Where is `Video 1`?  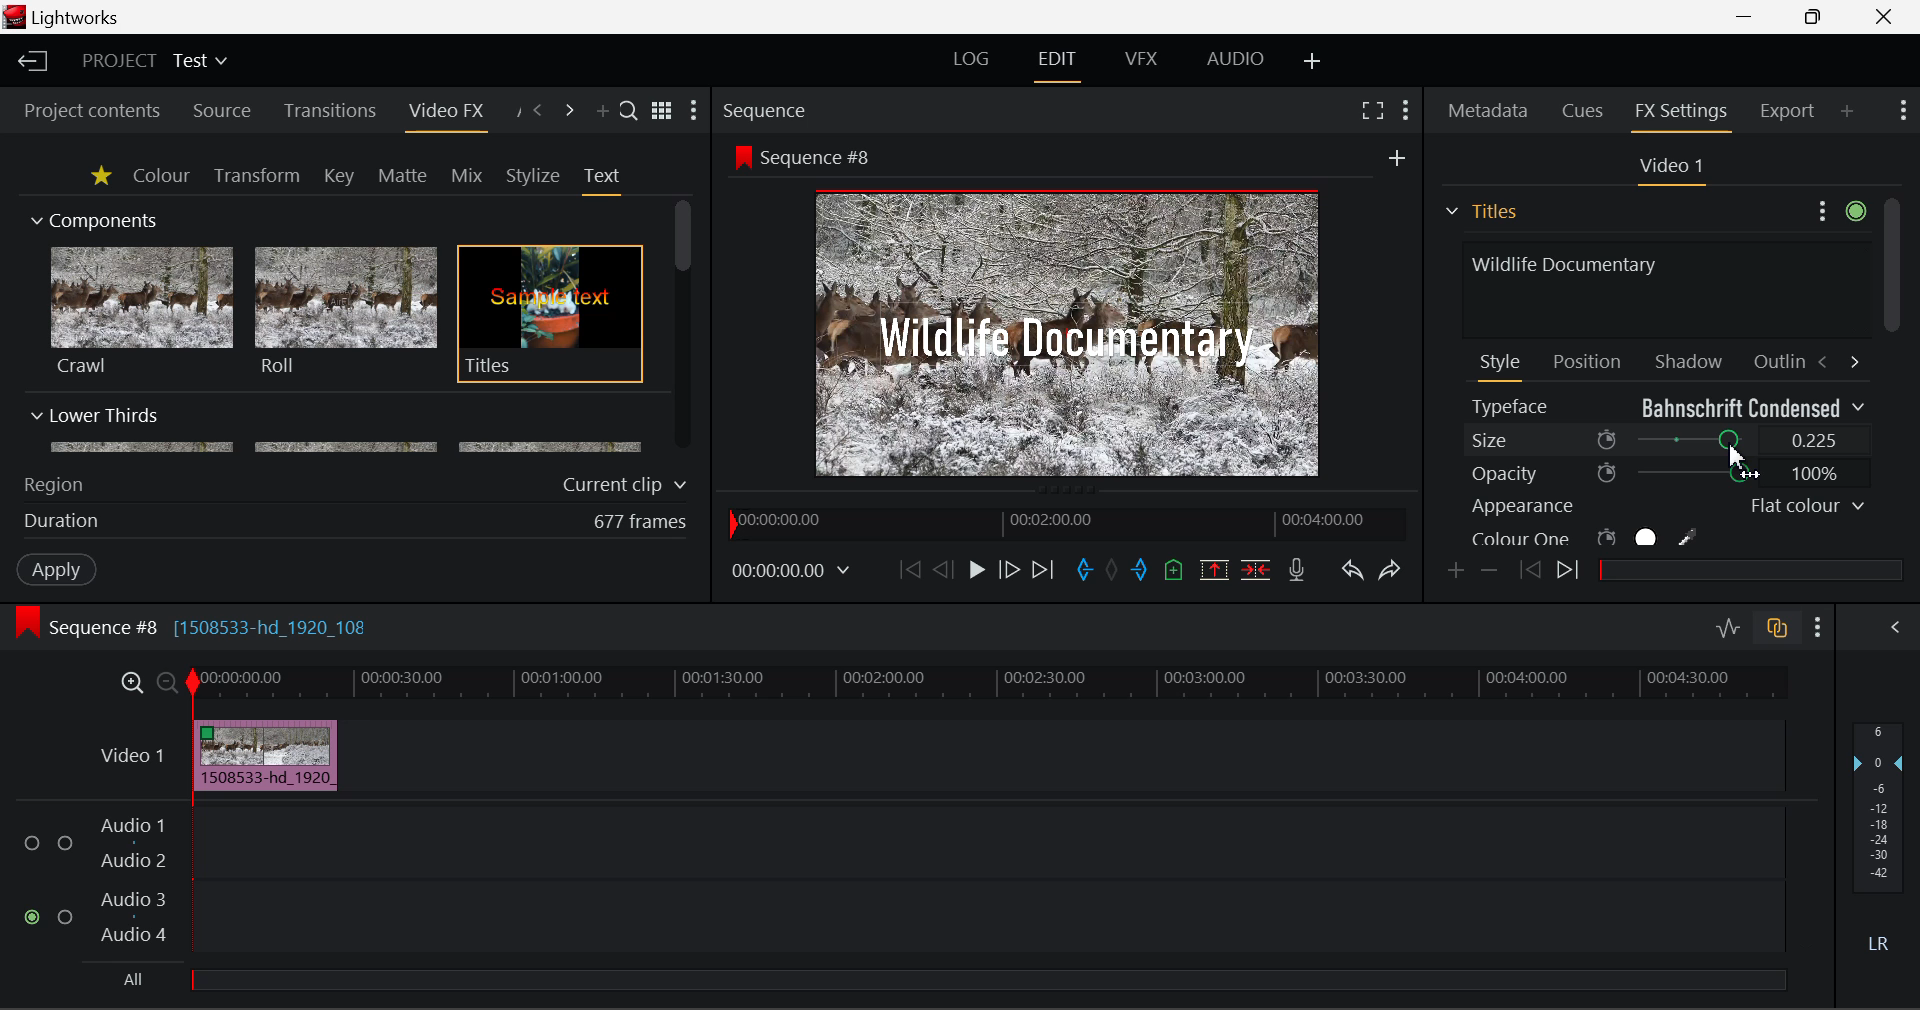
Video 1 is located at coordinates (135, 755).